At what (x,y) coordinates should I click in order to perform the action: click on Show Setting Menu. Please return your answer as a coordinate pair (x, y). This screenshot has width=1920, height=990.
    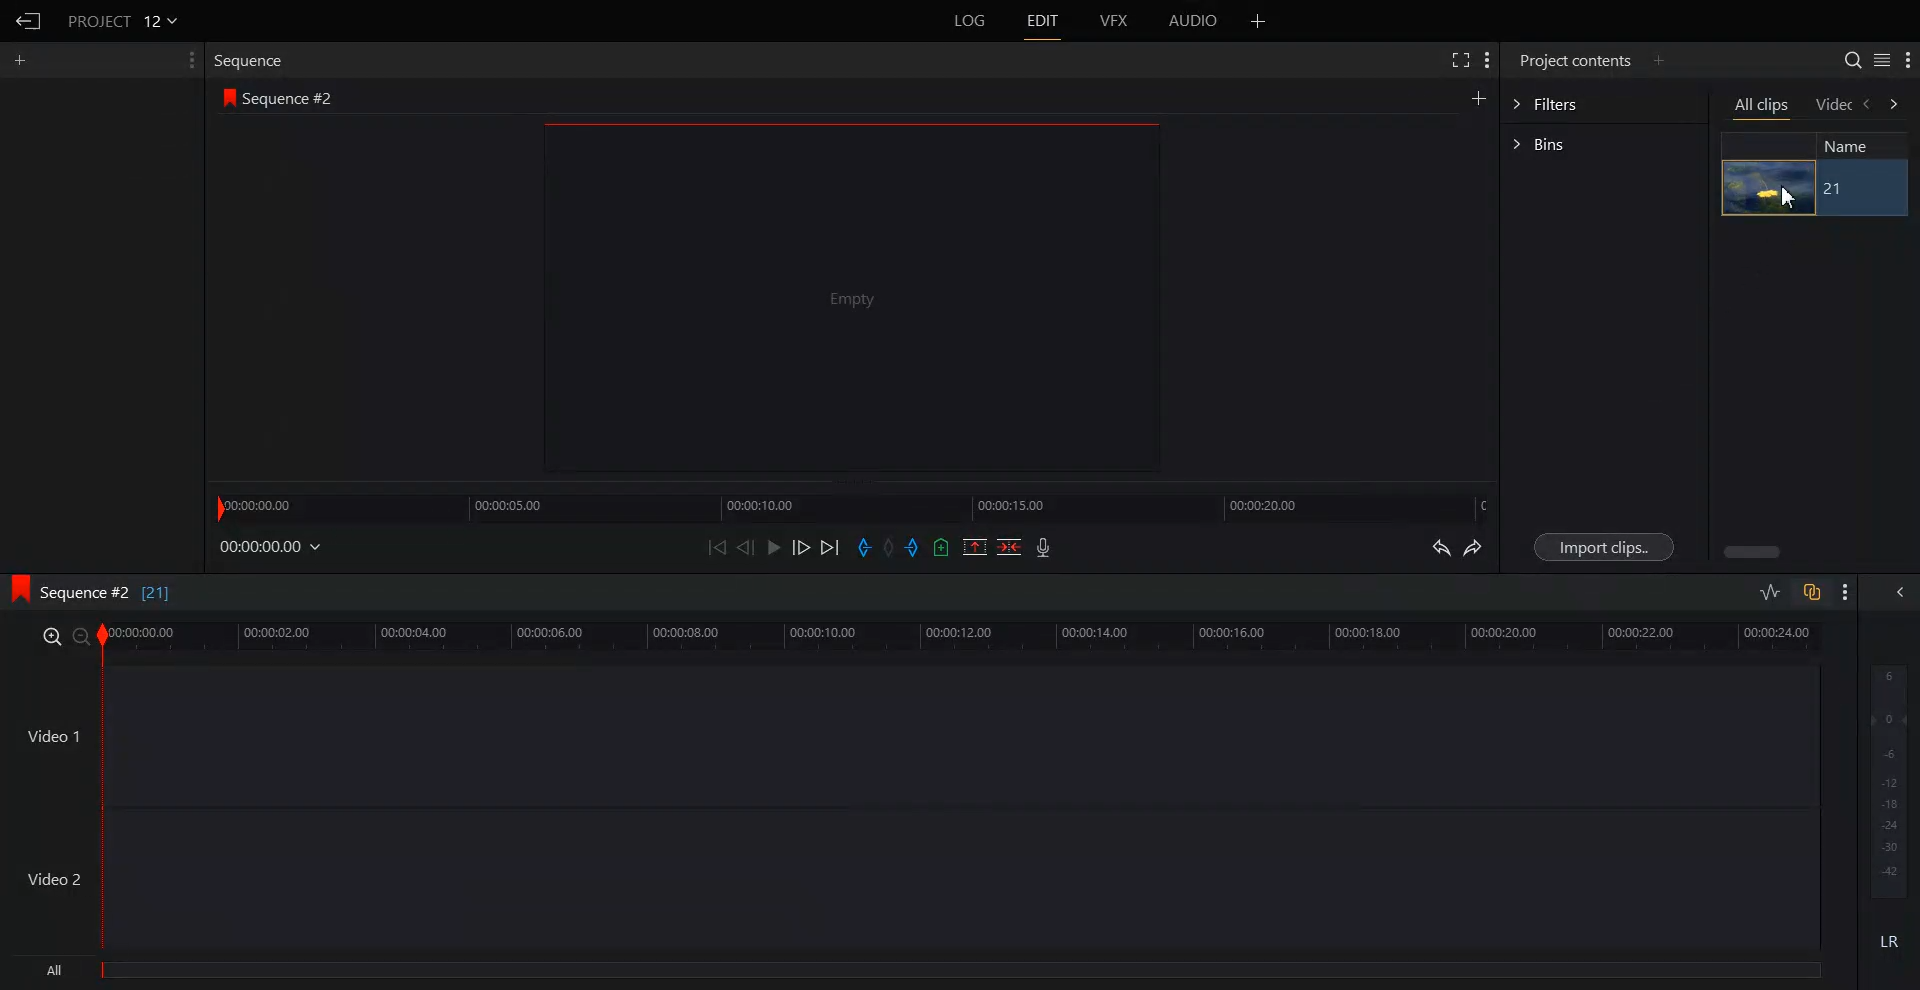
    Looking at the image, I should click on (189, 60).